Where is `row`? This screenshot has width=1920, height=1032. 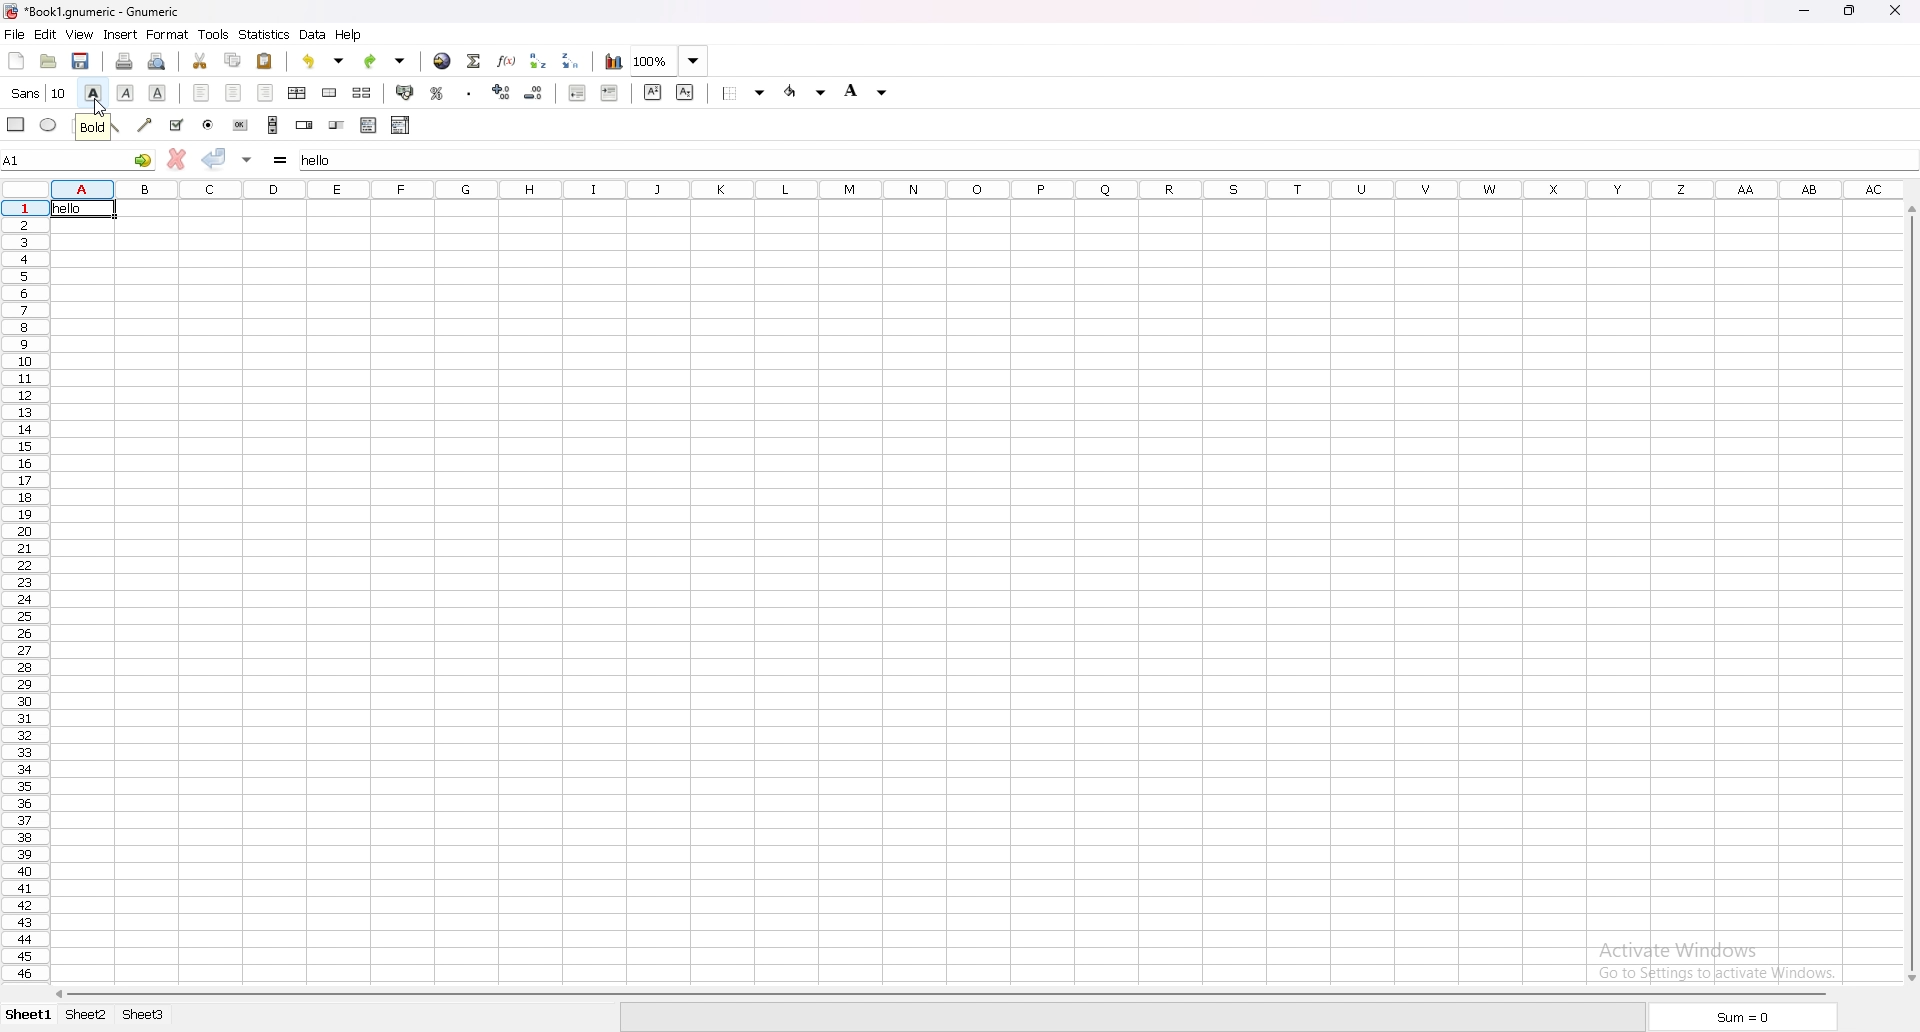
row is located at coordinates (24, 593).